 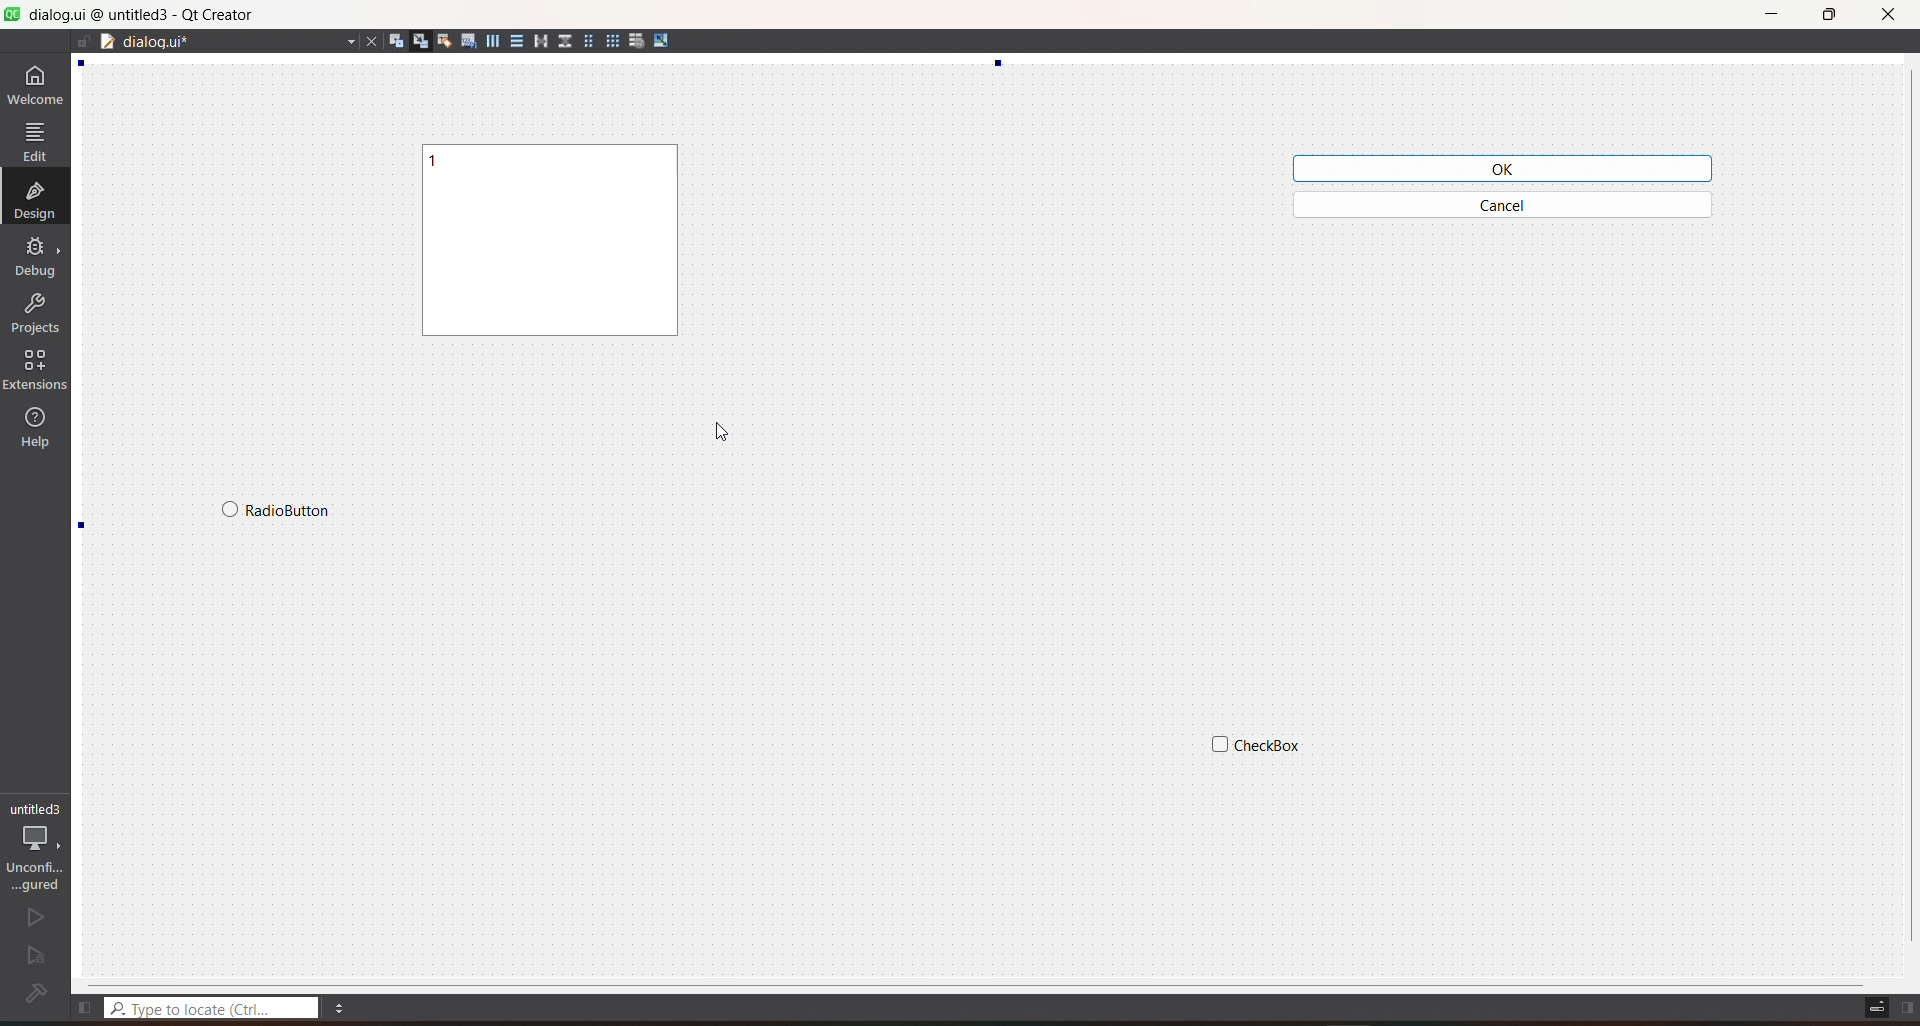 I want to click on help, so click(x=37, y=428).